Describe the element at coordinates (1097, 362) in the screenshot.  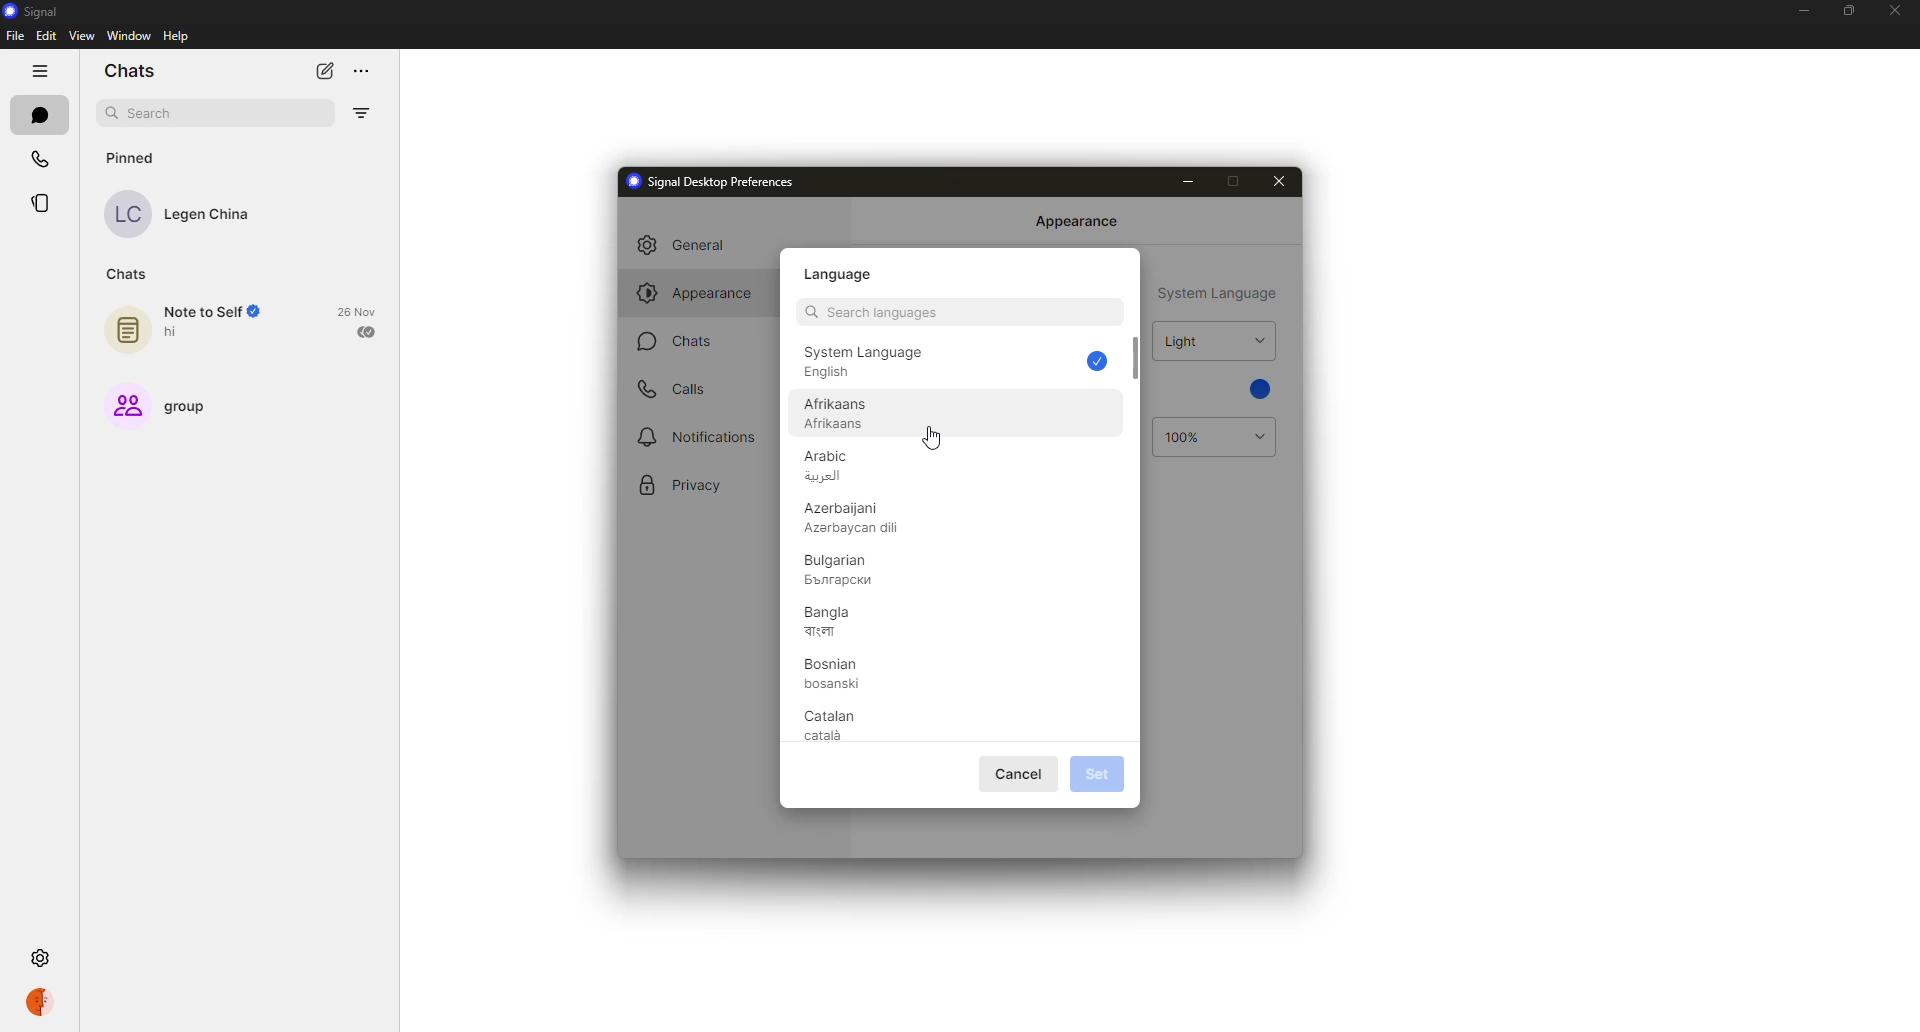
I see `selected` at that location.